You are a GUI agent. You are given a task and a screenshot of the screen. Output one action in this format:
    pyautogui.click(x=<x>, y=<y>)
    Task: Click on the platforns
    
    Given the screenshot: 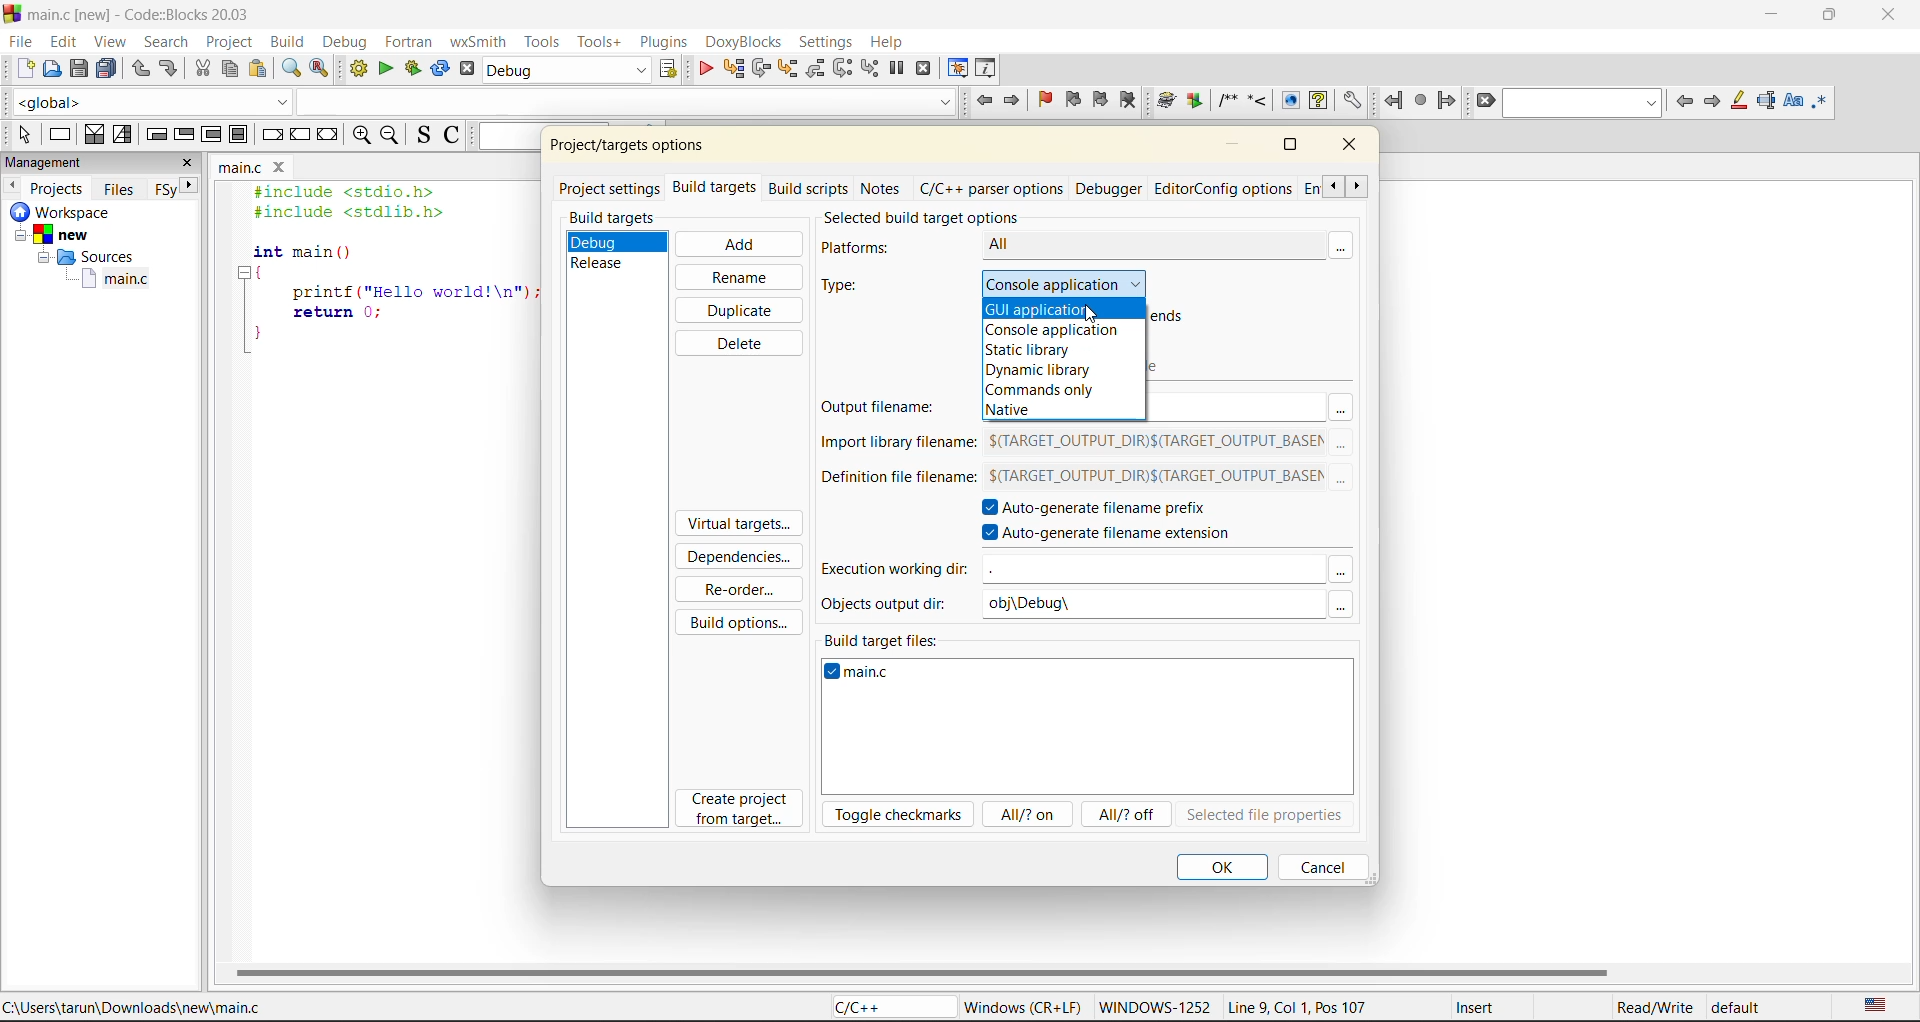 What is the action you would take?
    pyautogui.click(x=875, y=248)
    